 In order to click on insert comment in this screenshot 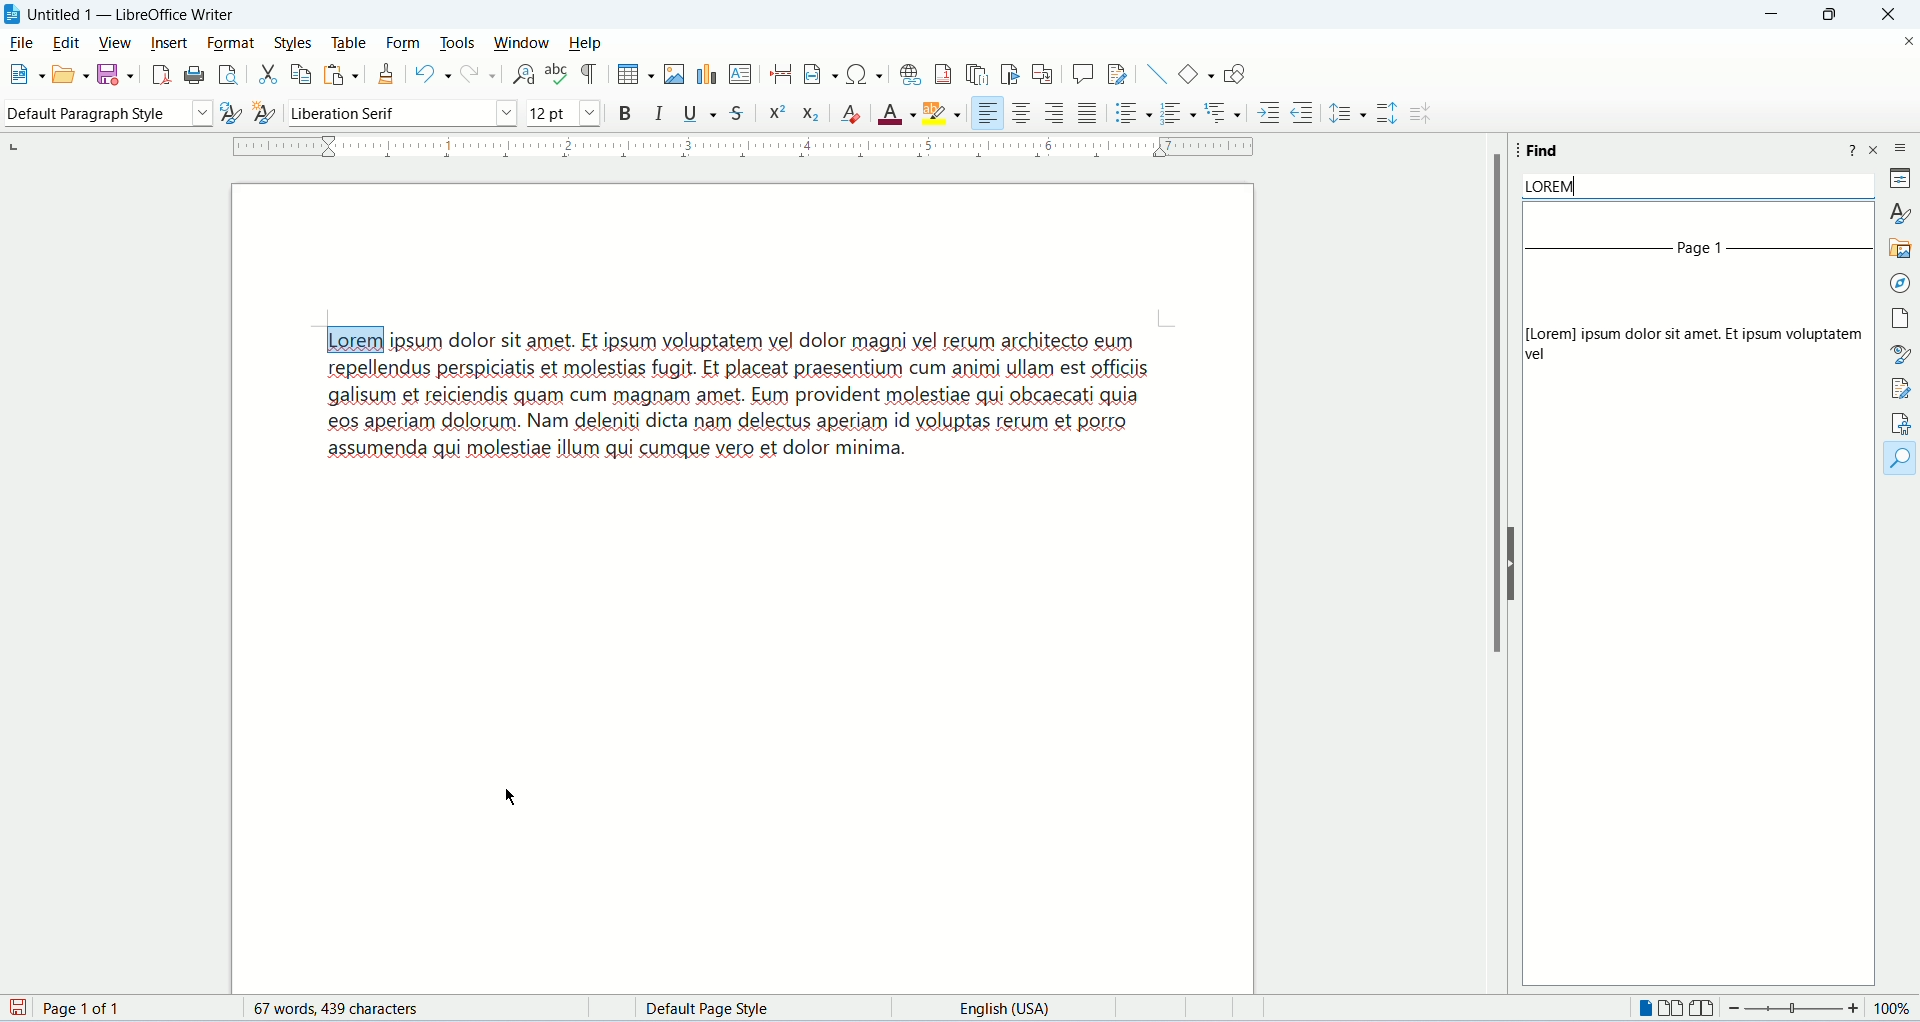, I will do `click(1083, 72)`.